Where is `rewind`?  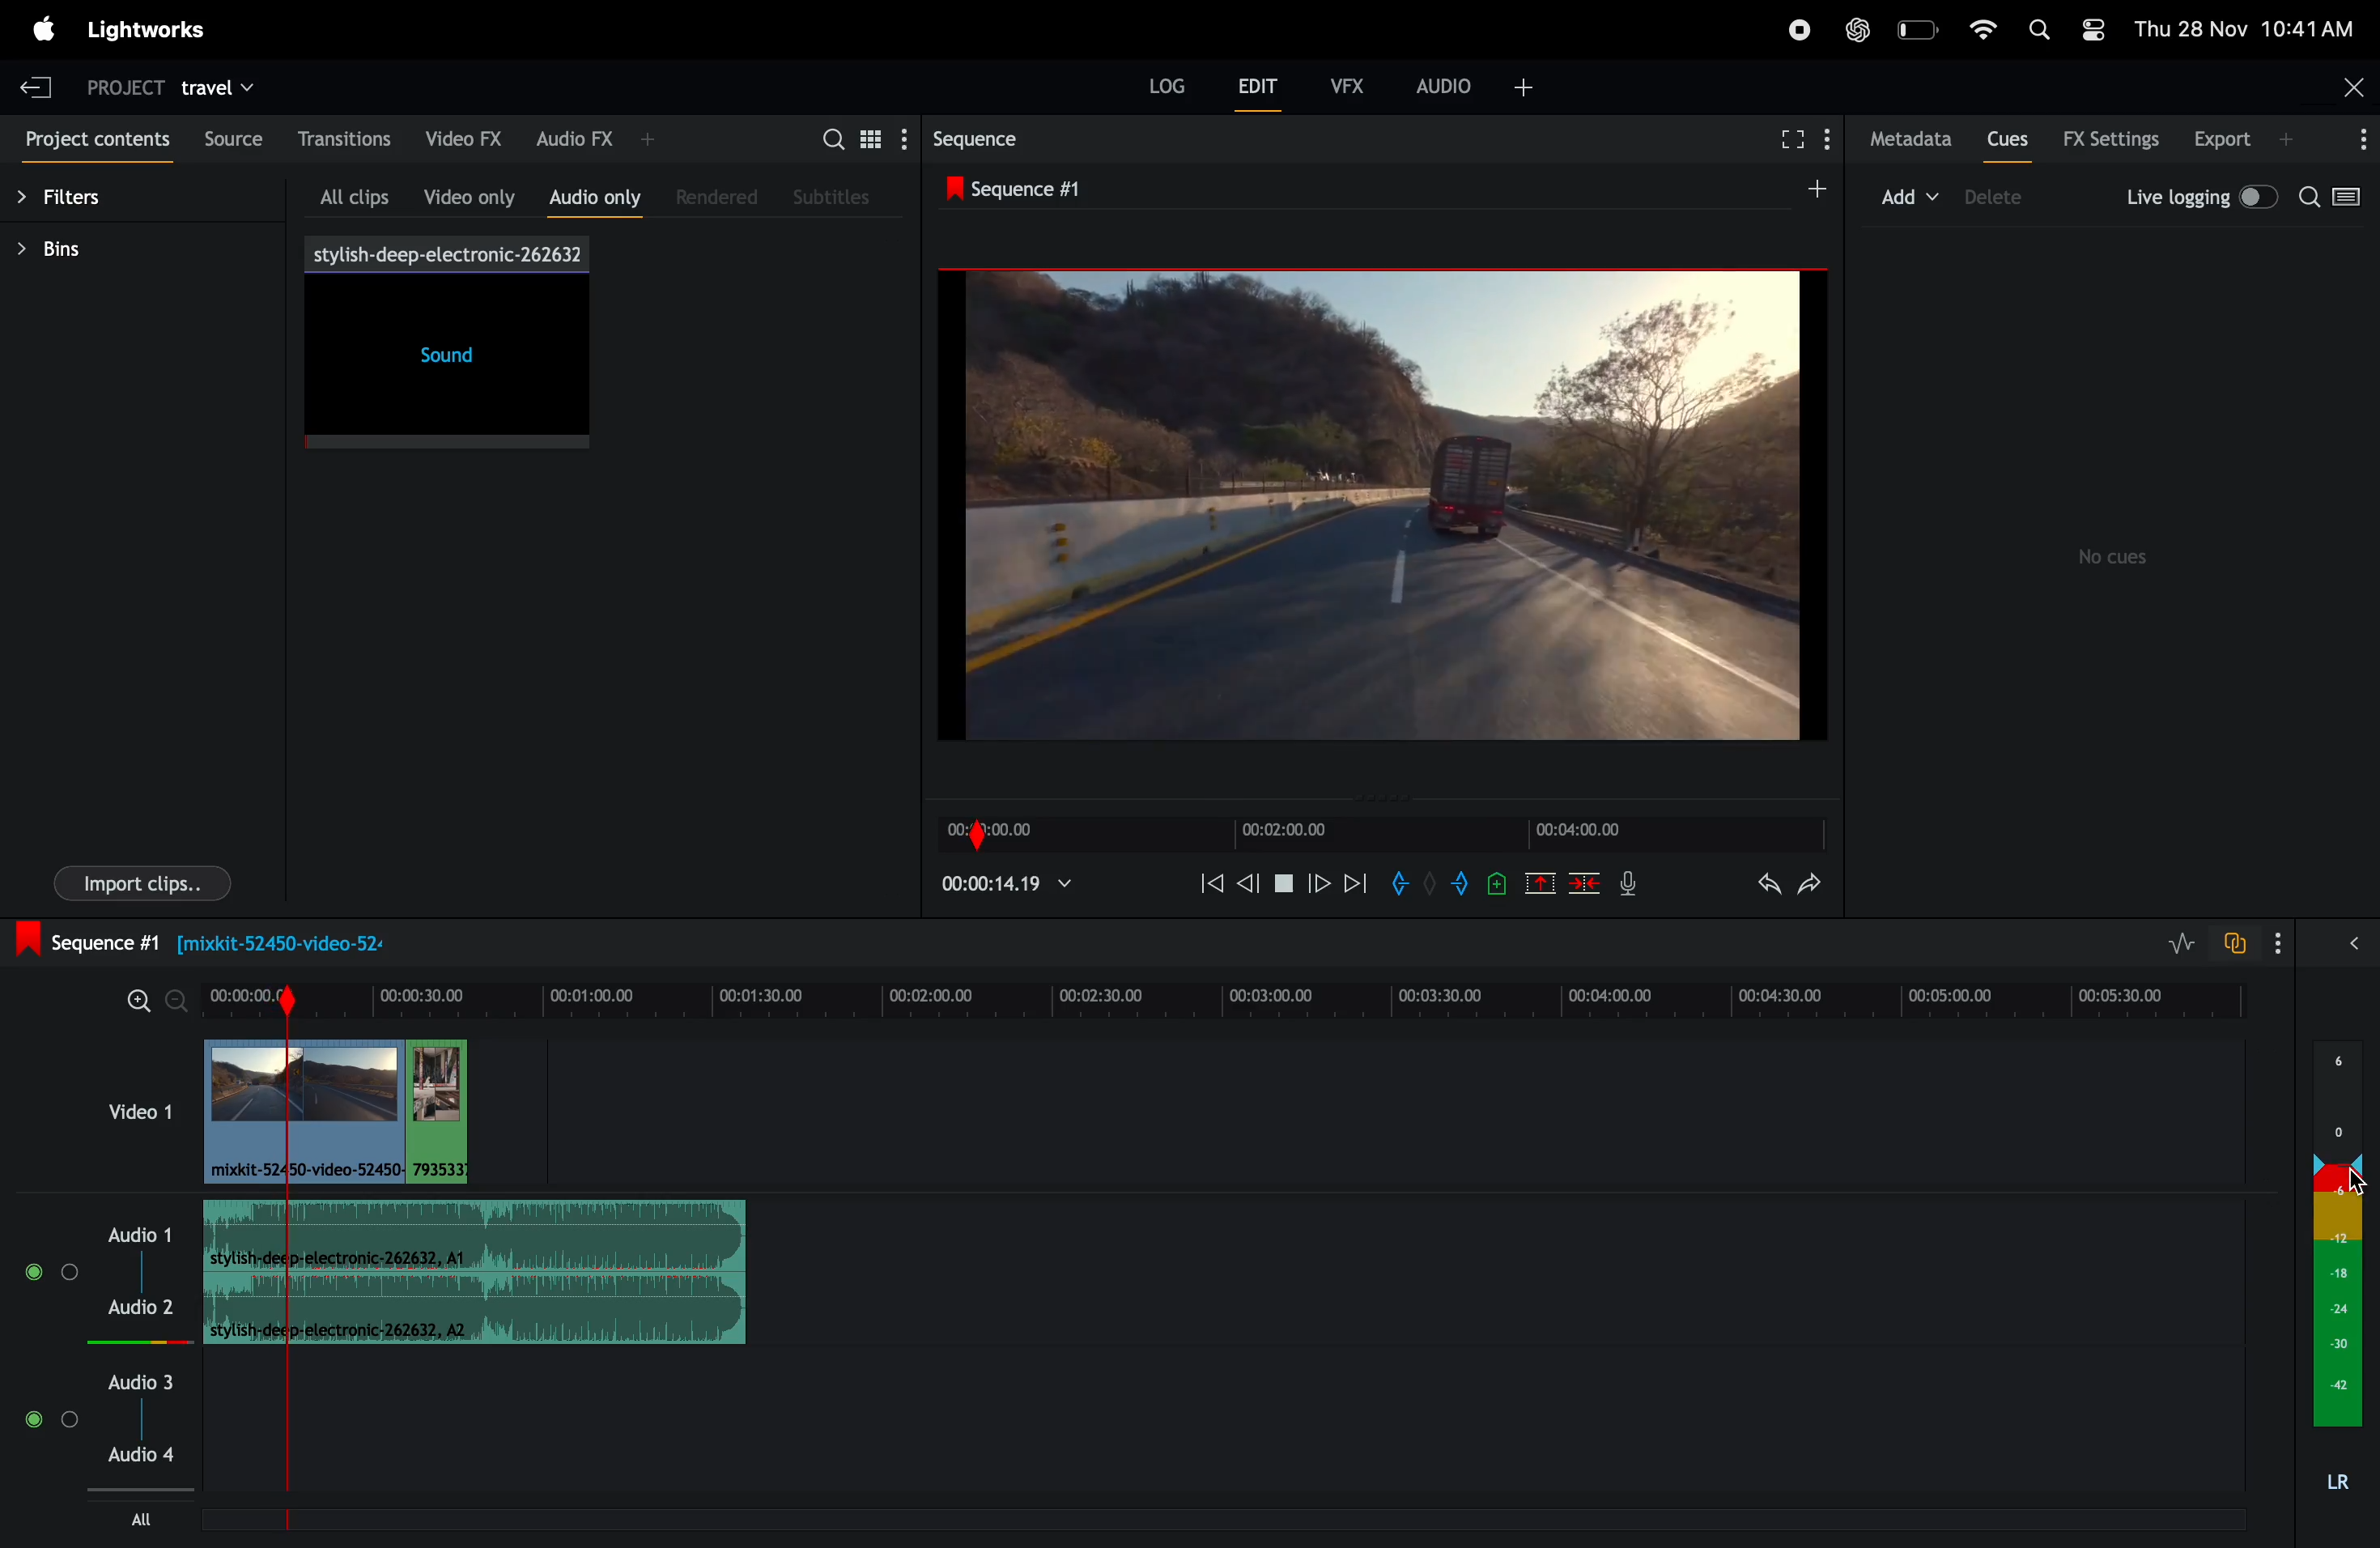 rewind is located at coordinates (1208, 882).